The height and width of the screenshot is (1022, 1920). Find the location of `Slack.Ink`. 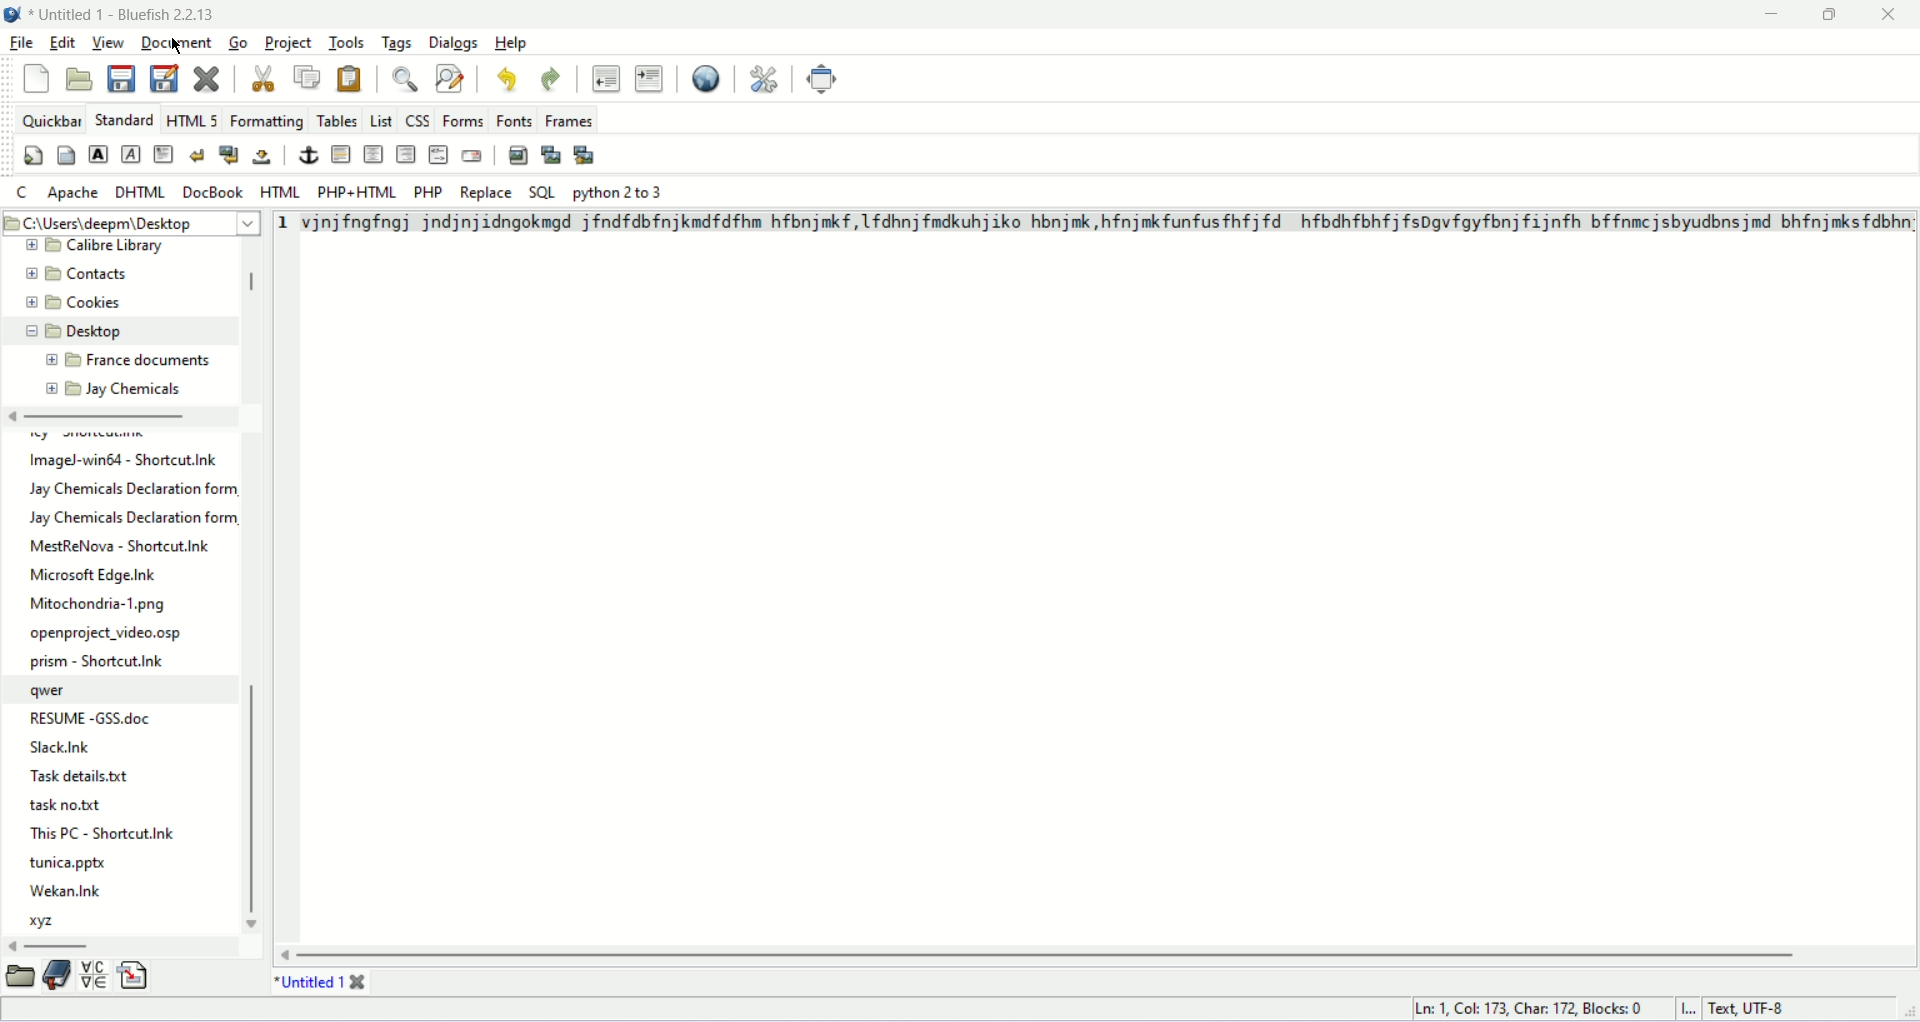

Slack.Ink is located at coordinates (72, 748).